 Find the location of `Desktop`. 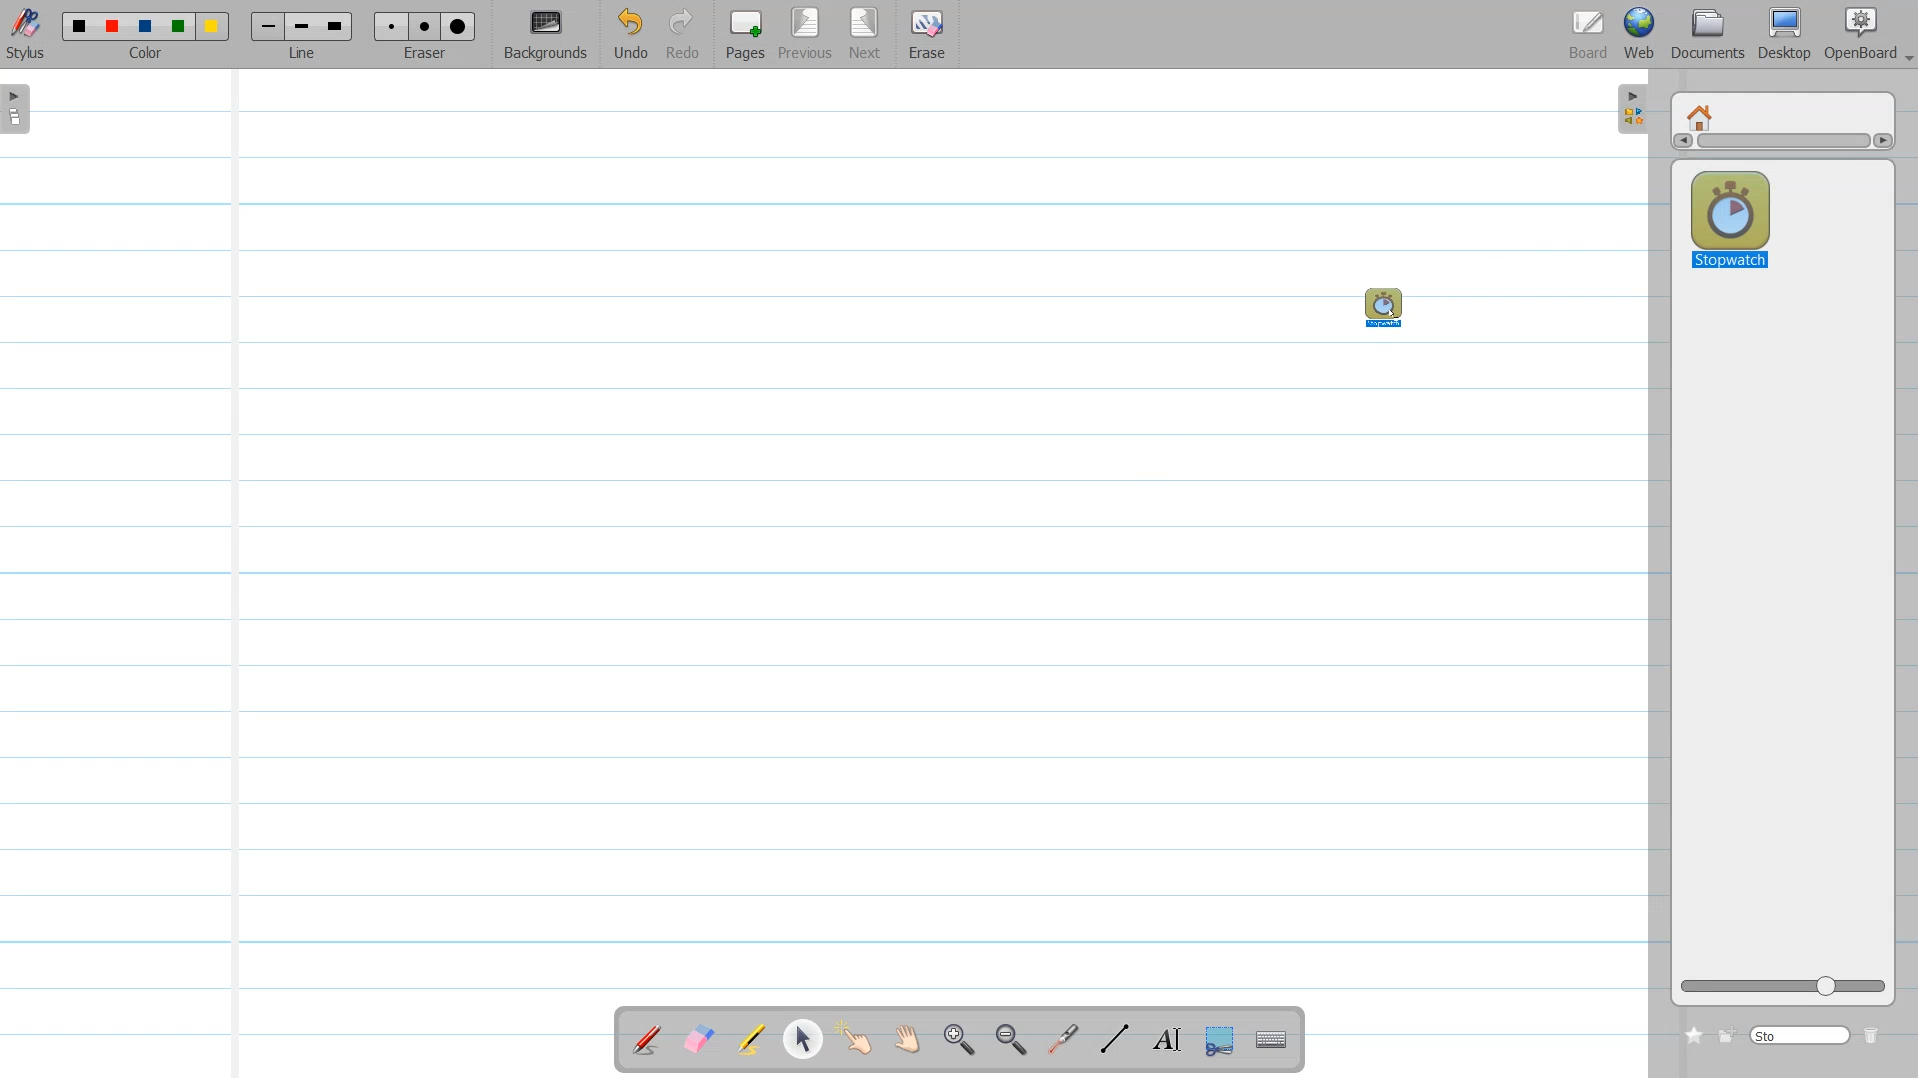

Desktop is located at coordinates (1785, 34).